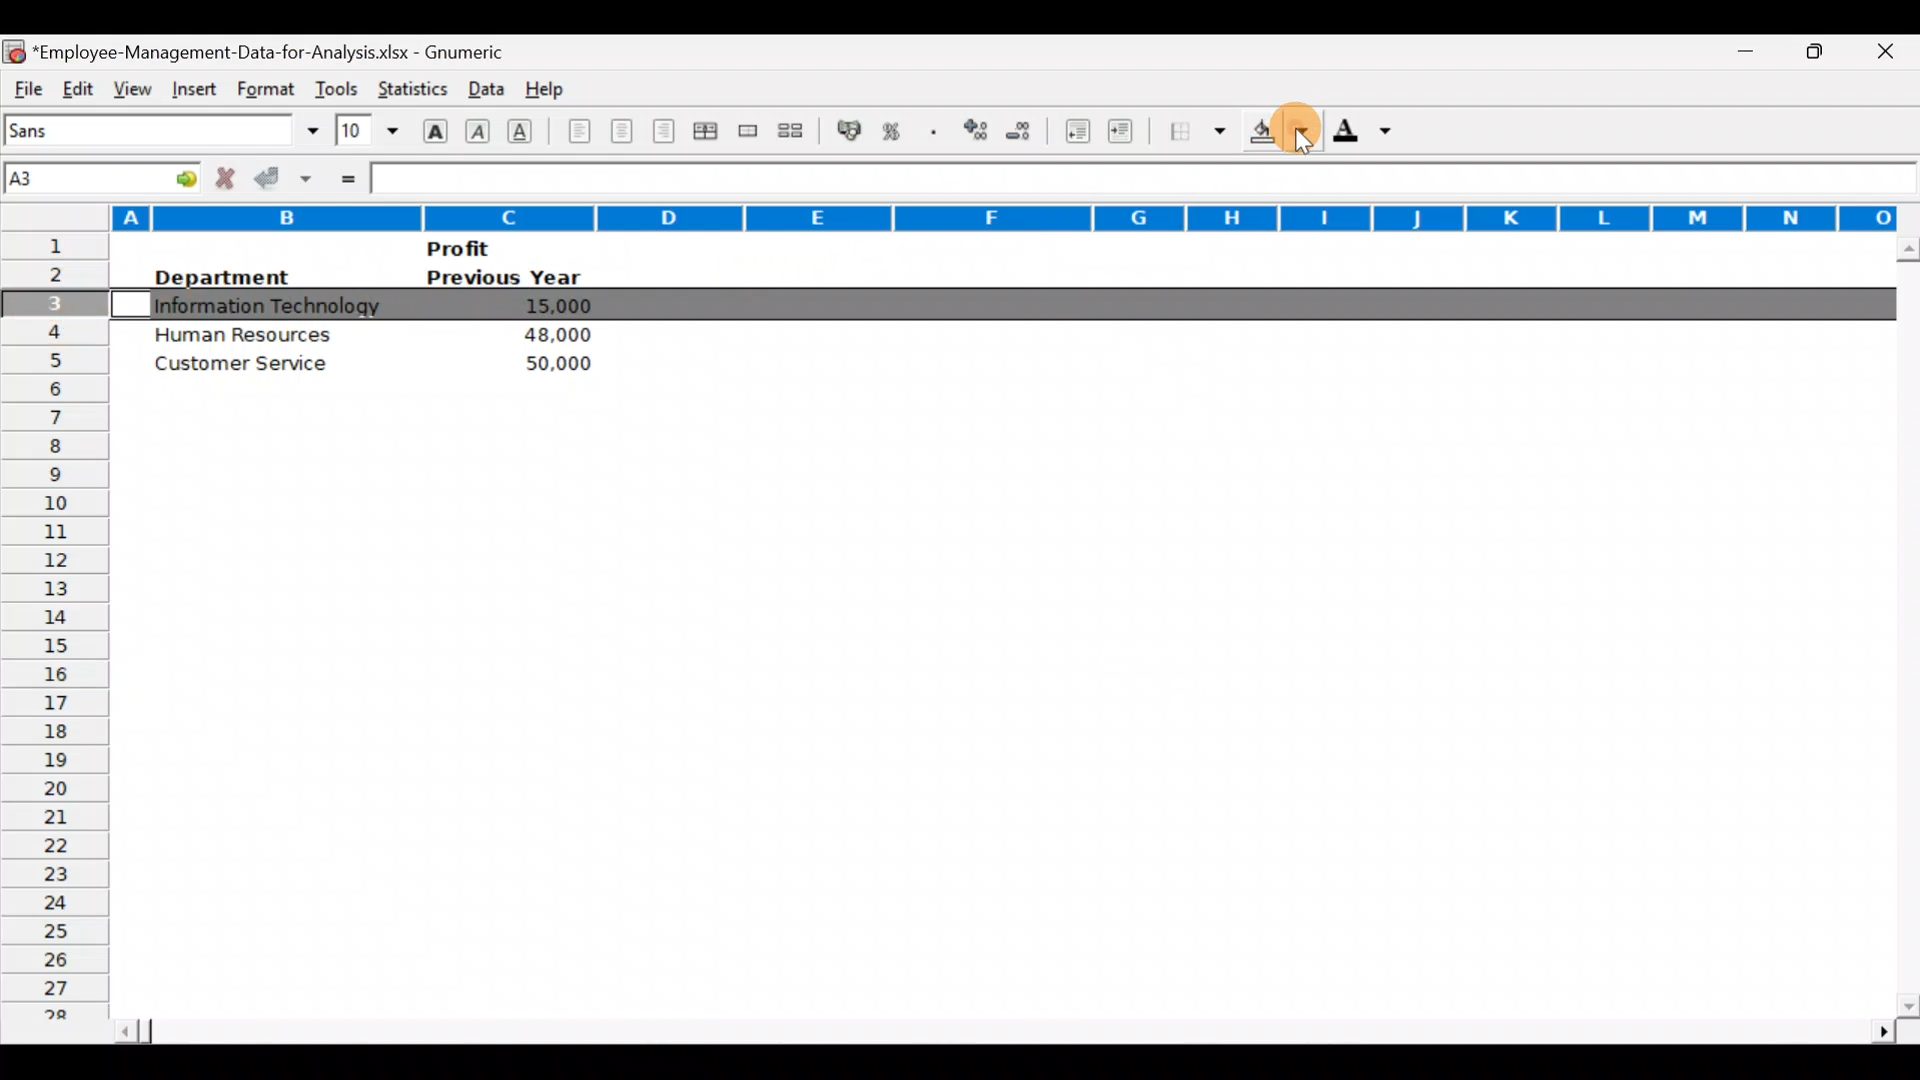 The image size is (1920, 1080). I want to click on Statistics, so click(410, 84).